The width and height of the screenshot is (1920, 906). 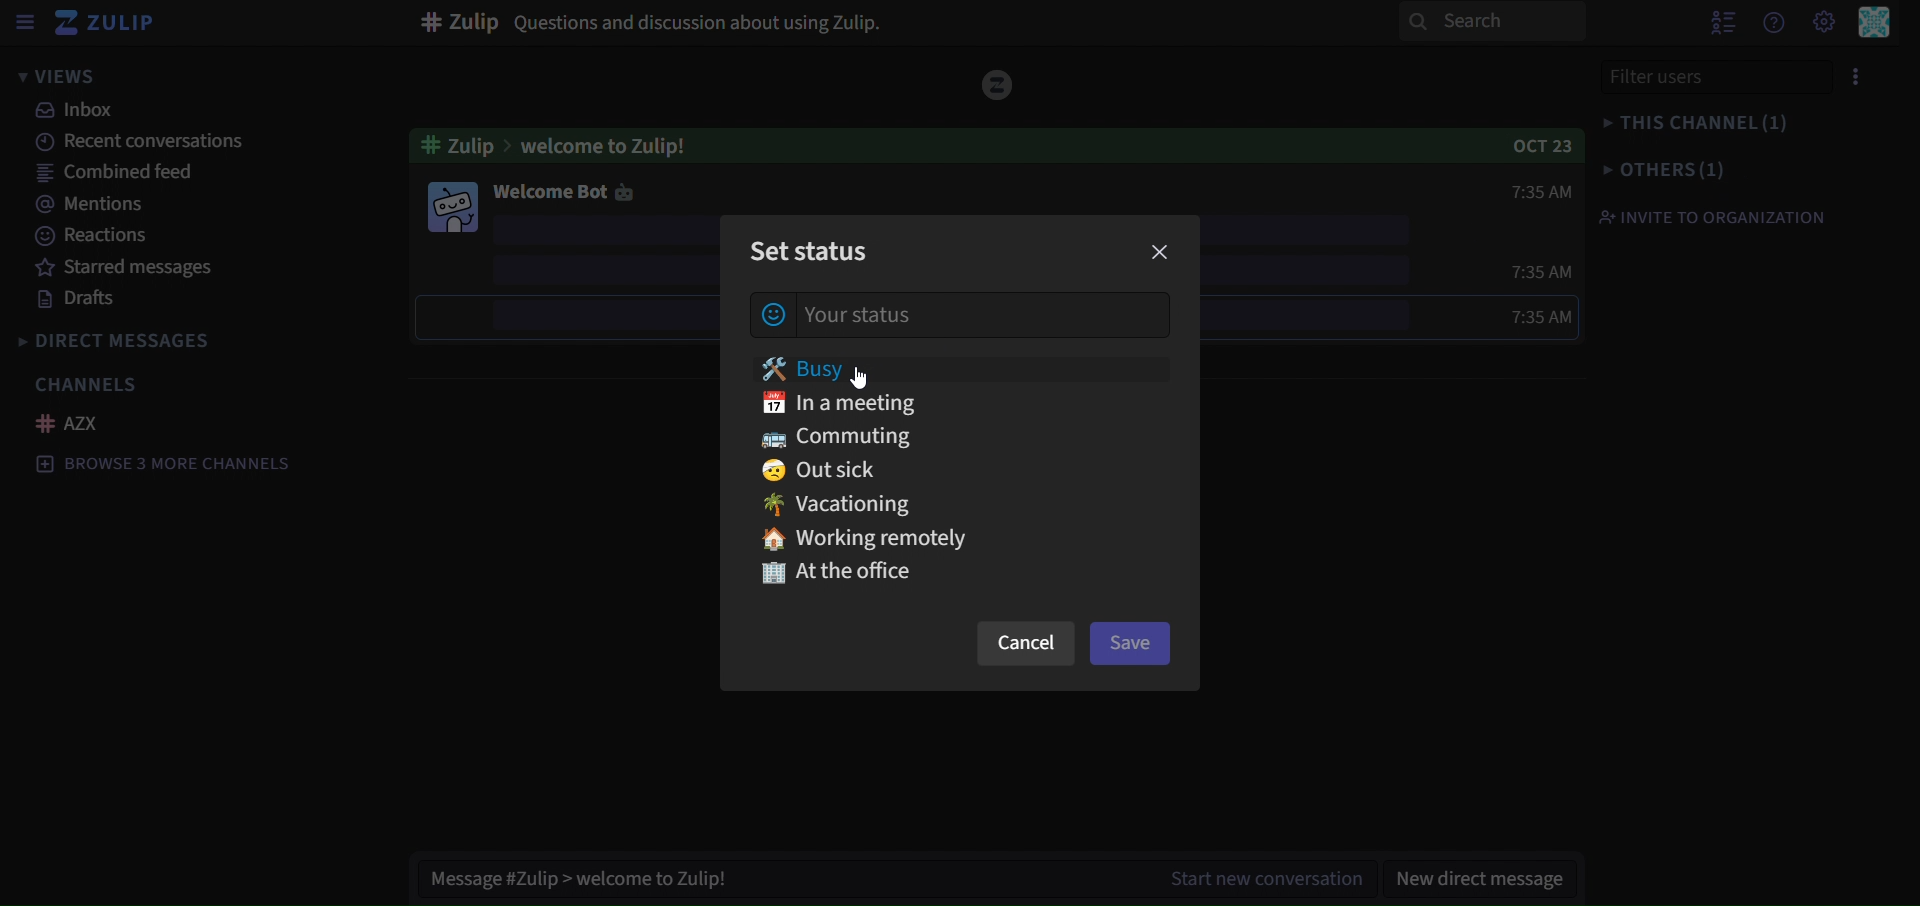 I want to click on browse 3 more channels, so click(x=165, y=465).